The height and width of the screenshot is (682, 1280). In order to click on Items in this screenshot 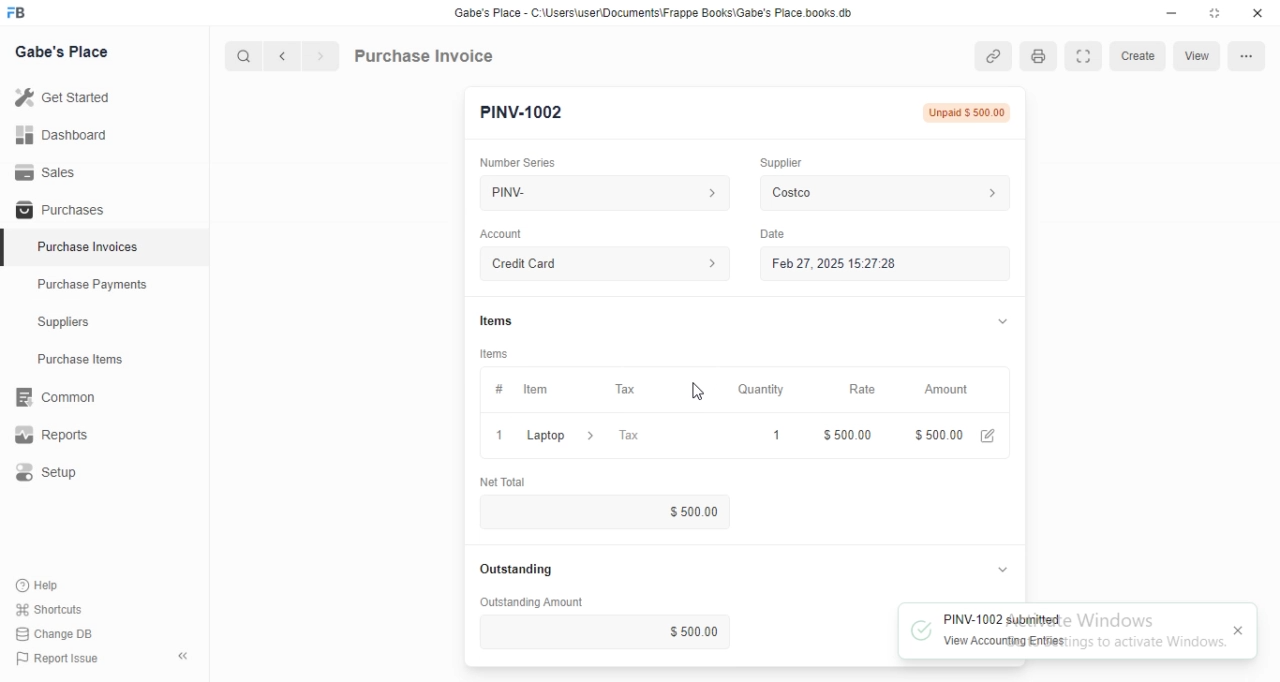, I will do `click(494, 354)`.